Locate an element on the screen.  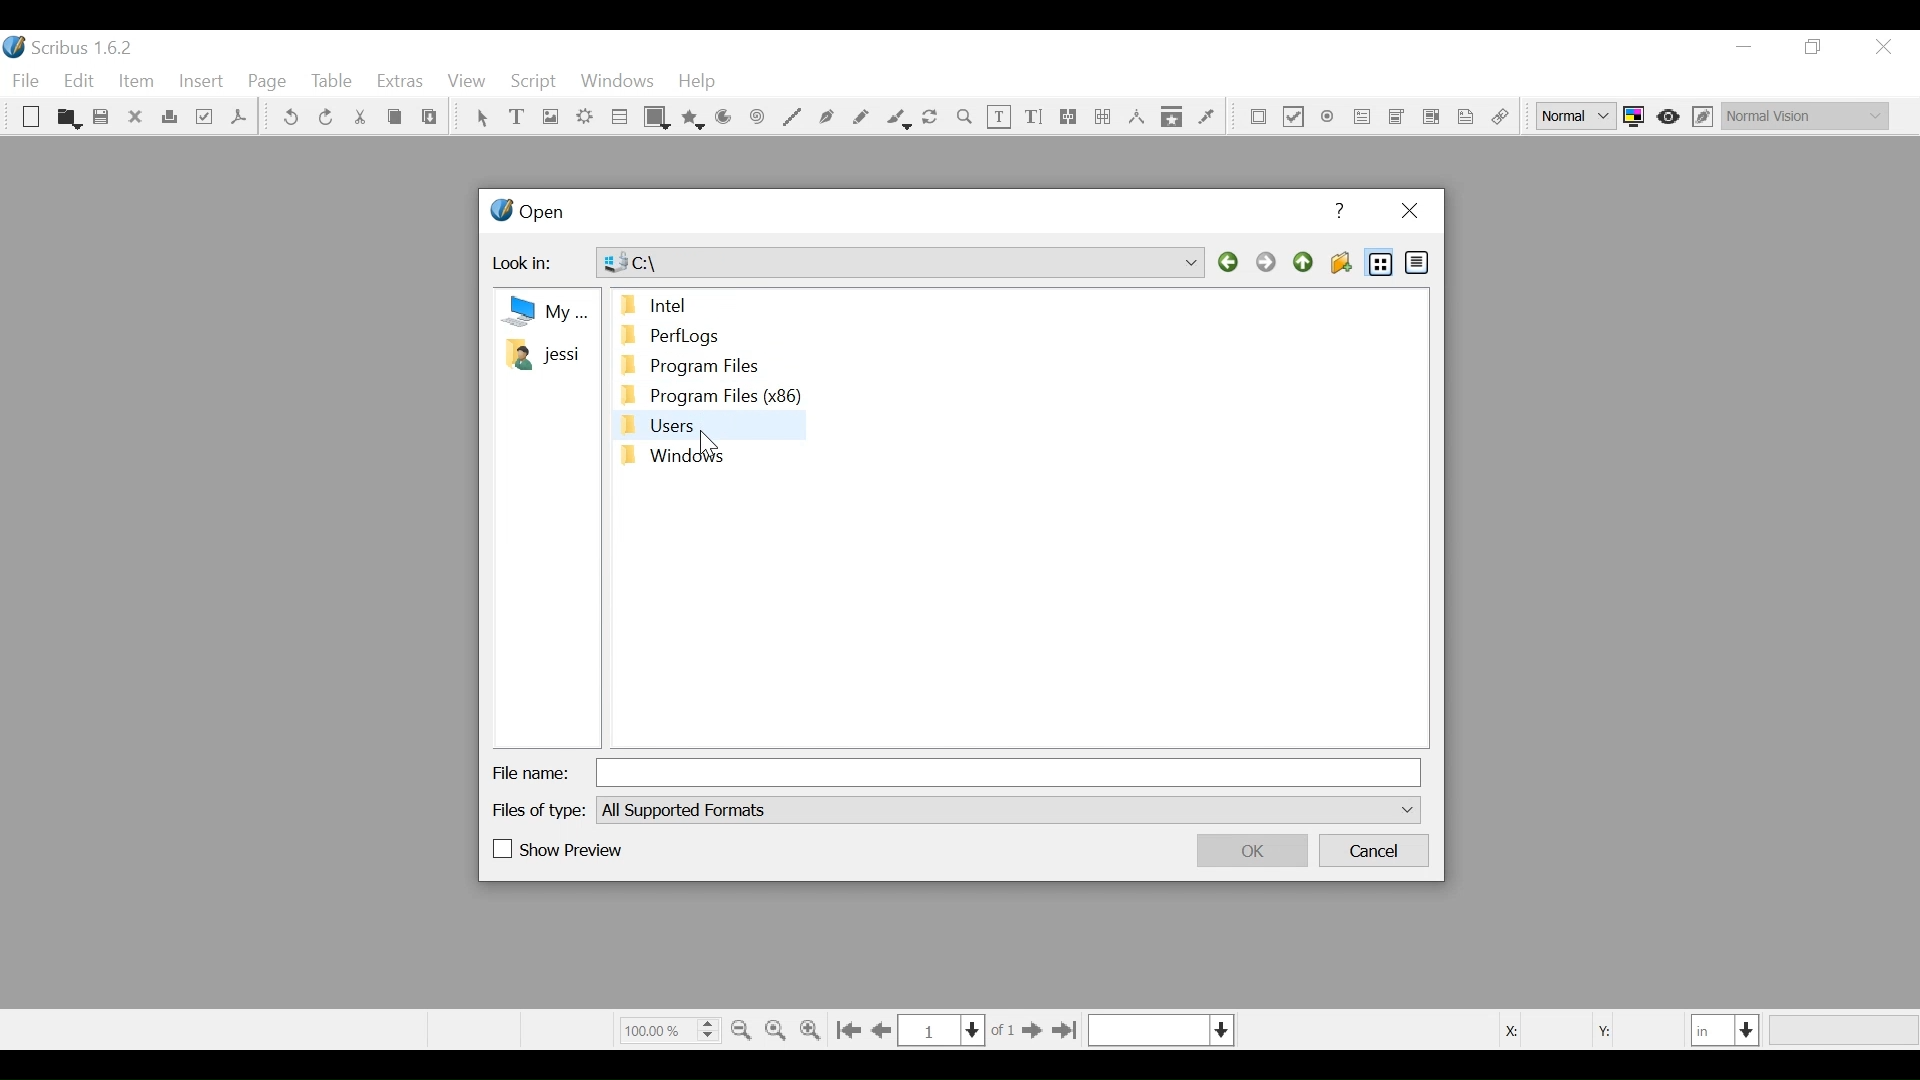
PDF Push Button is located at coordinates (1259, 118).